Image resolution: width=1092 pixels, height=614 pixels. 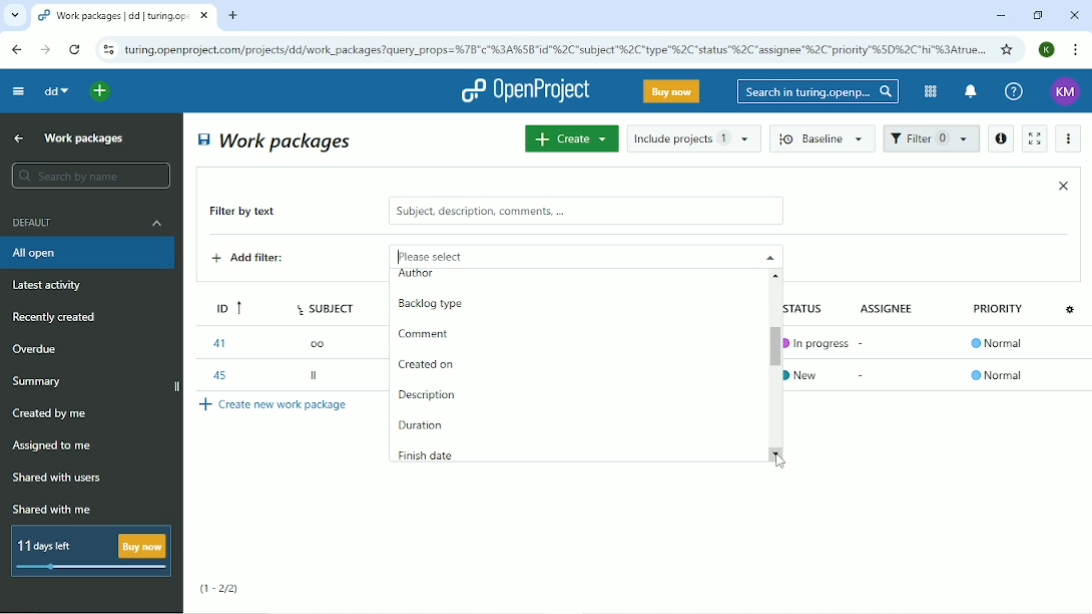 I want to click on Forward, so click(x=43, y=50).